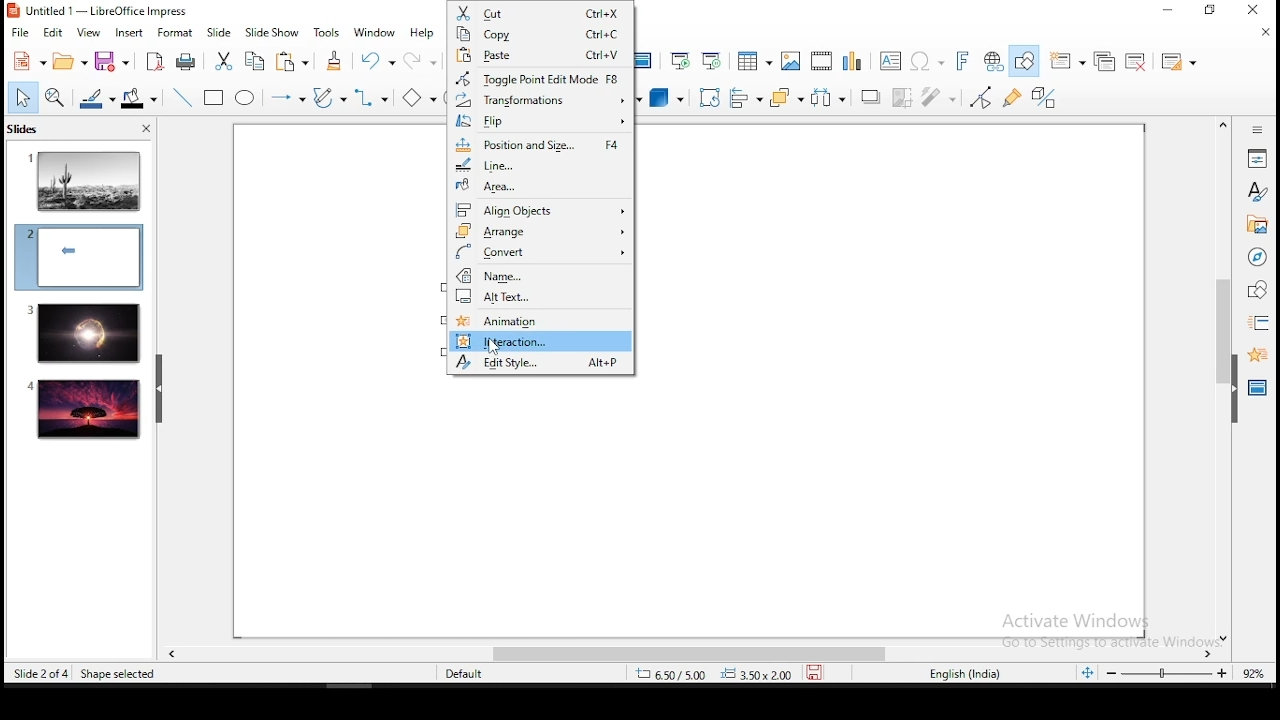 The image size is (1280, 720). What do you see at coordinates (710, 98) in the screenshot?
I see `crop tool` at bounding box center [710, 98].